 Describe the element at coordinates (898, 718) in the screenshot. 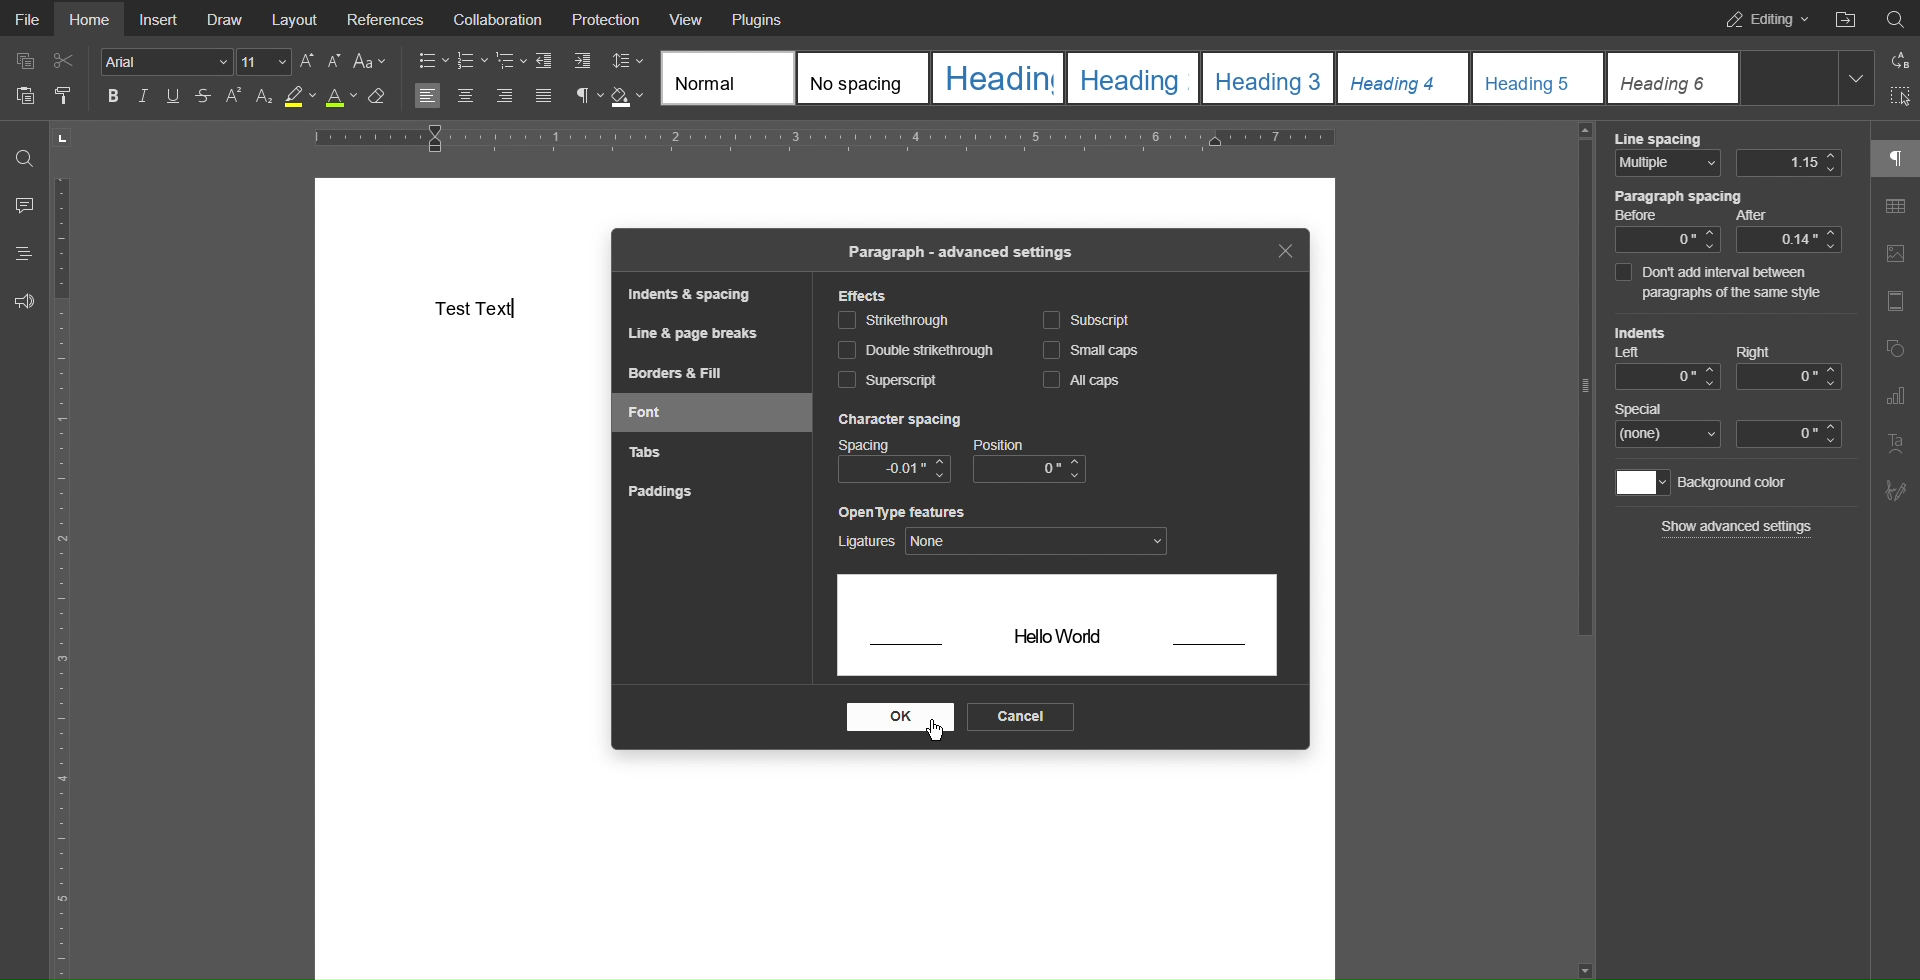

I see `OK` at that location.